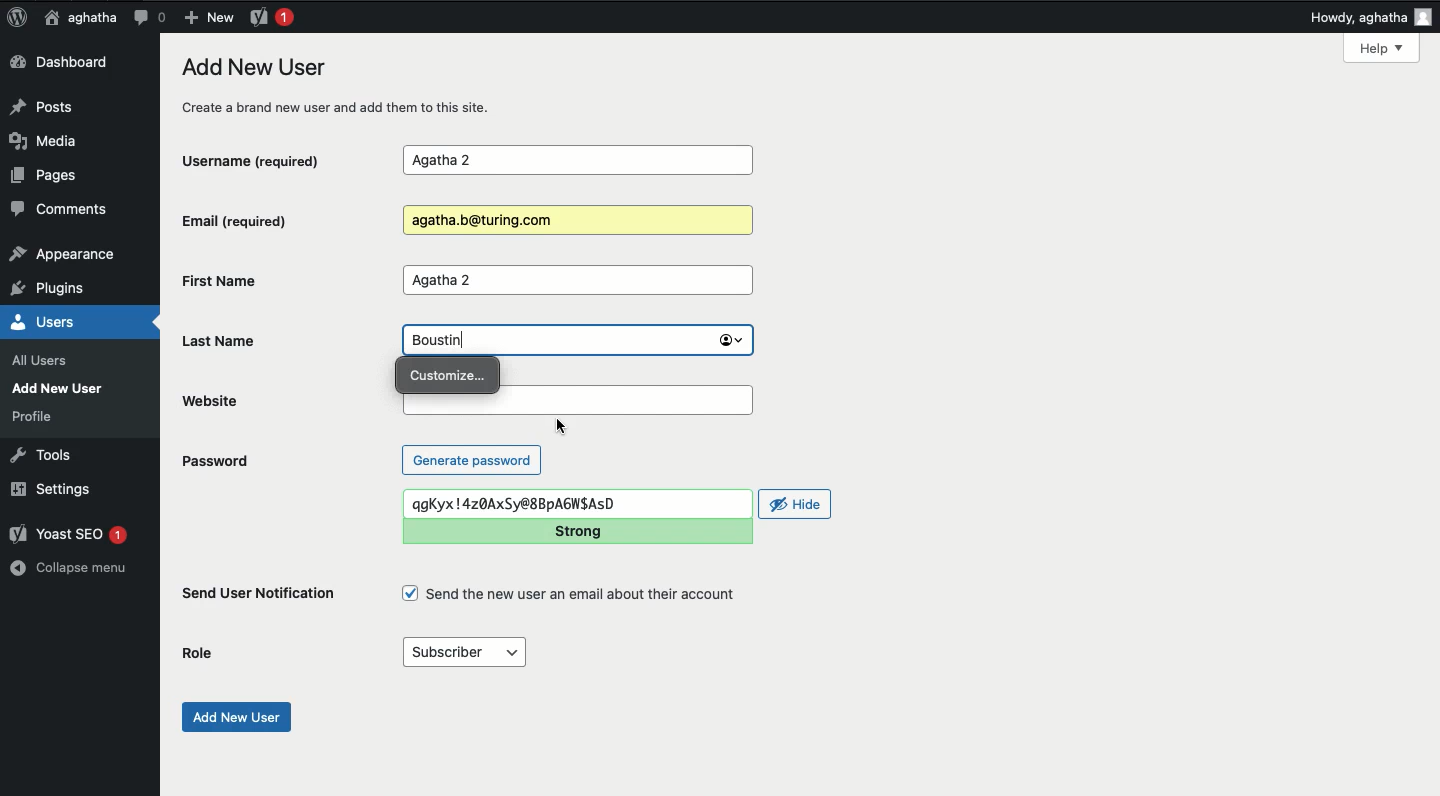 Image resolution: width=1440 pixels, height=796 pixels. I want to click on Subscriber, so click(463, 653).